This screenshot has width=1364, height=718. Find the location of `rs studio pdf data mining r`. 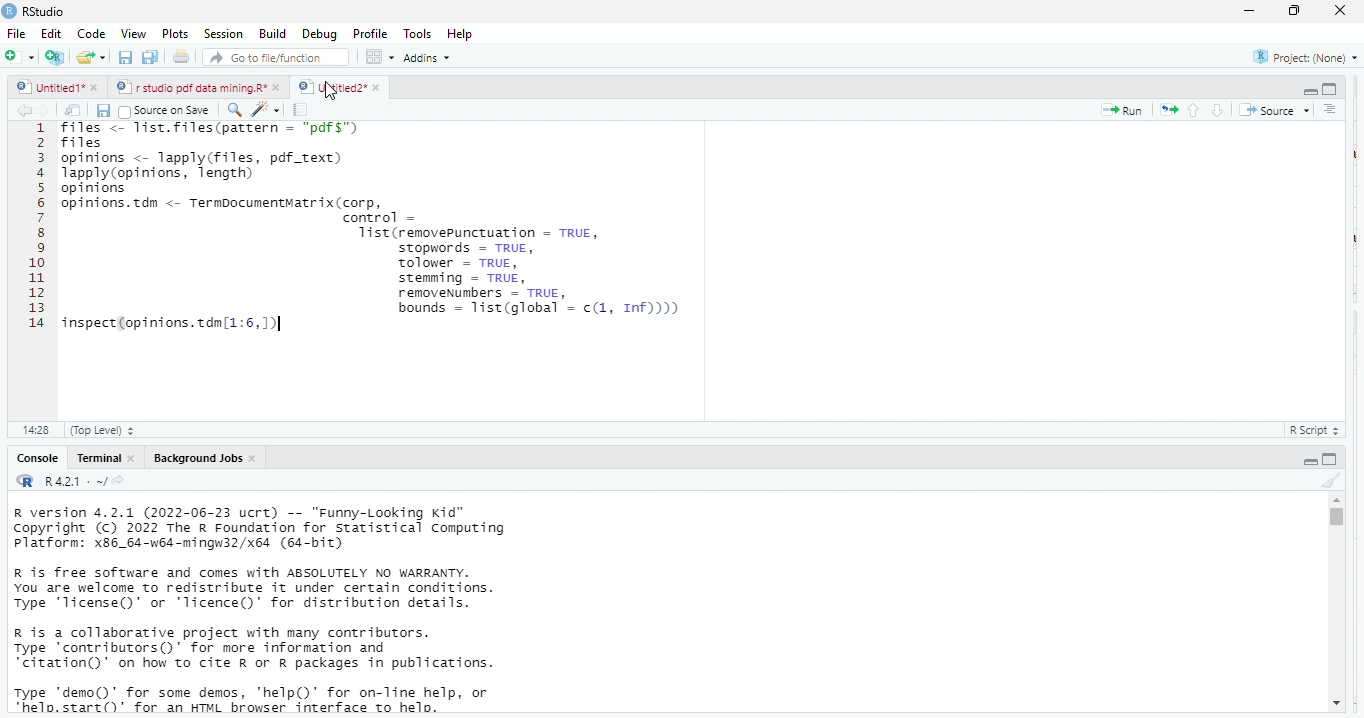

rs studio pdf data mining r is located at coordinates (190, 88).